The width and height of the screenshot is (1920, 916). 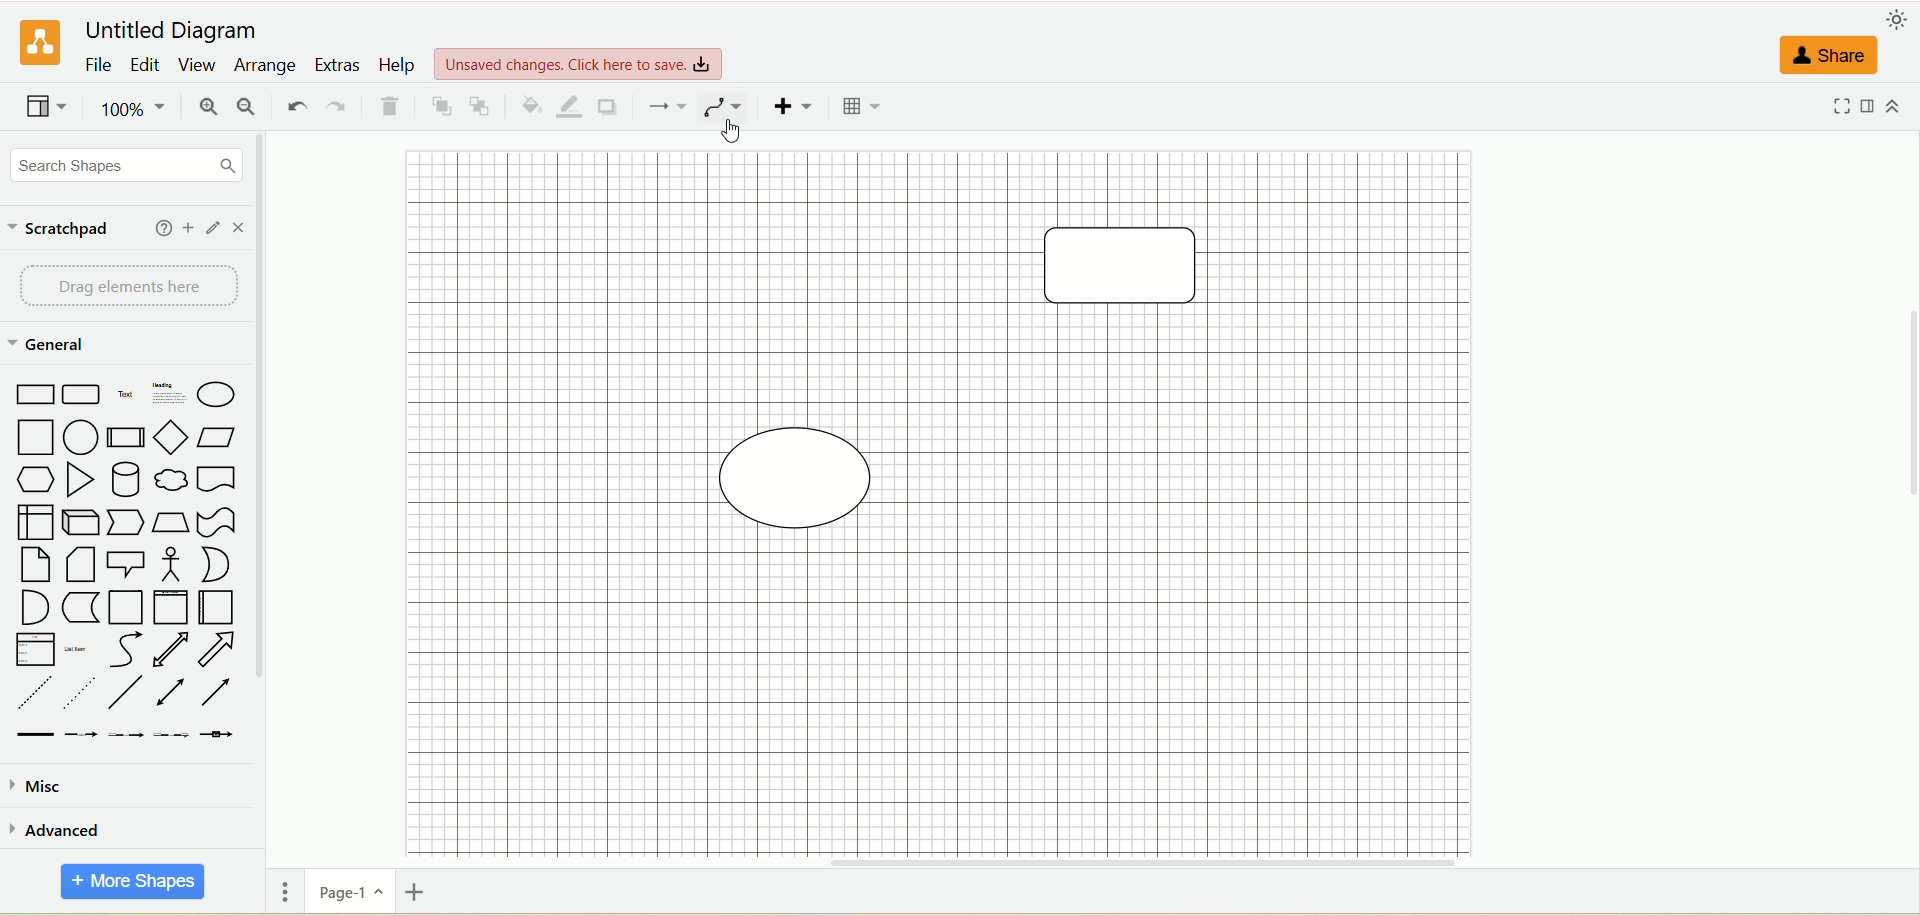 What do you see at coordinates (585, 62) in the screenshot?
I see `view` at bounding box center [585, 62].